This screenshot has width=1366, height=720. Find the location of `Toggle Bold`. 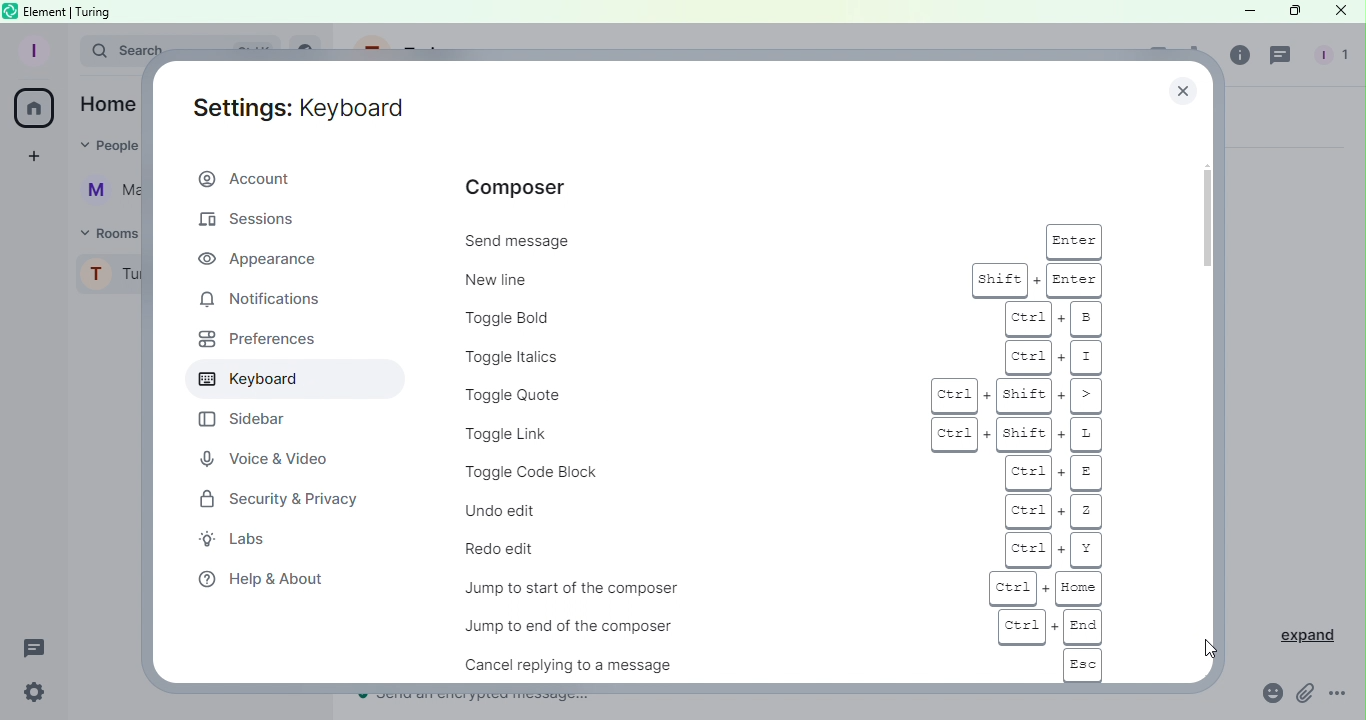

Toggle Bold is located at coordinates (664, 317).